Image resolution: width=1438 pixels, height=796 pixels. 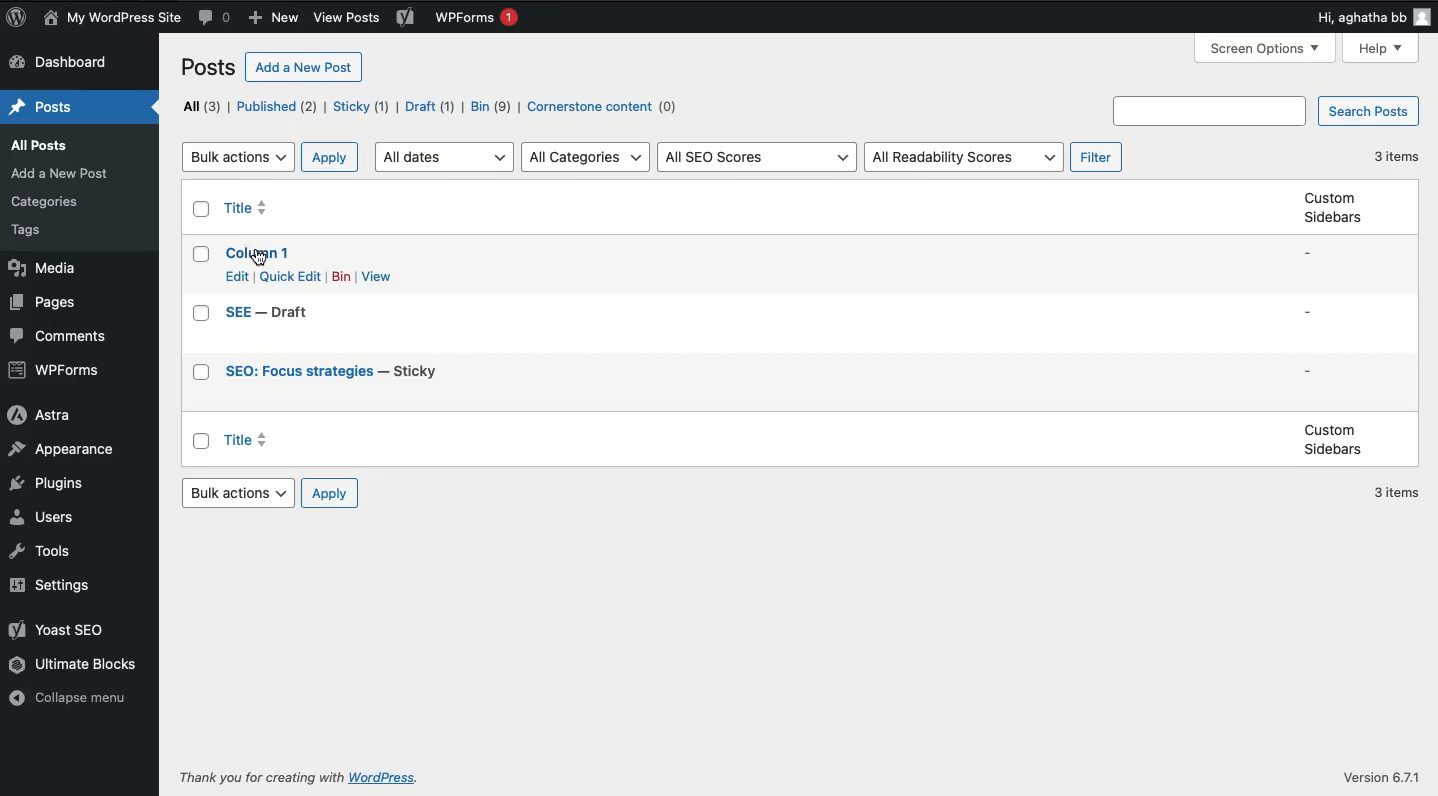 I want to click on Bulk actions, so click(x=240, y=493).